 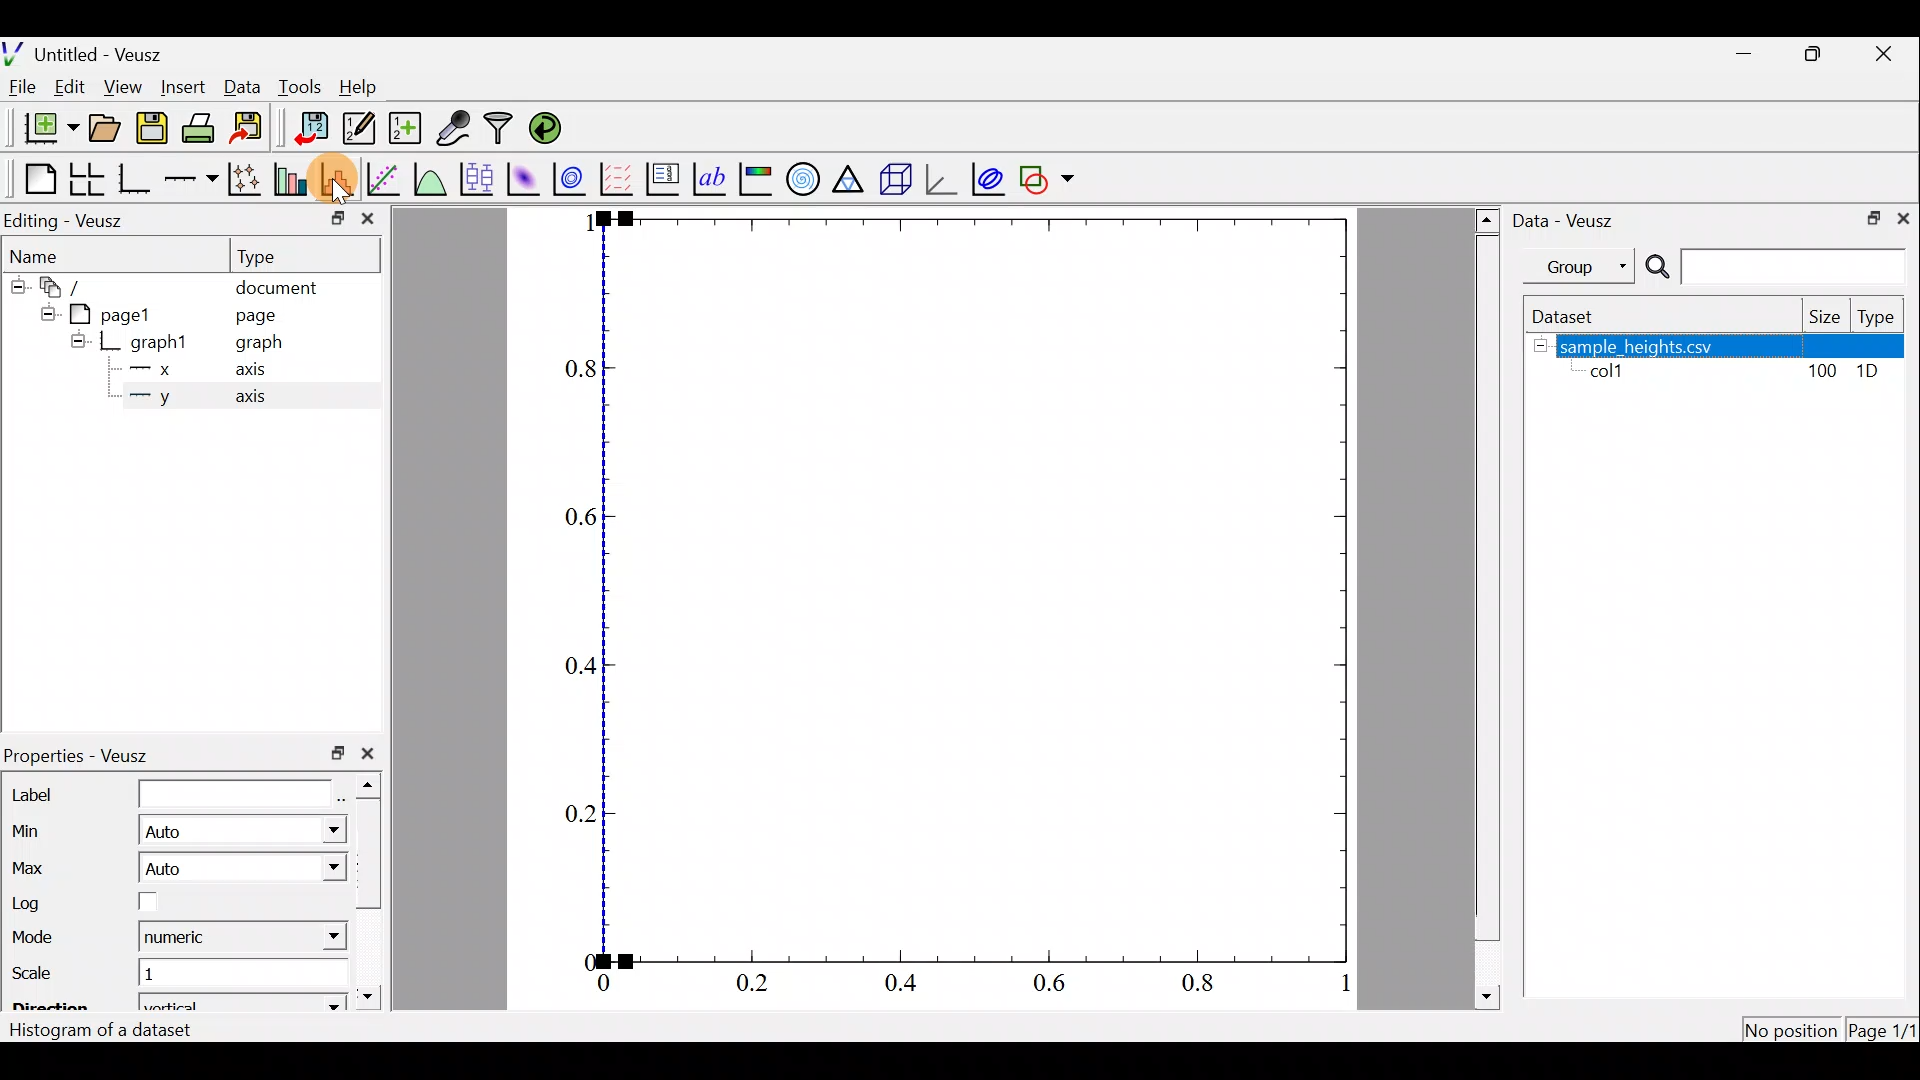 What do you see at coordinates (568, 815) in the screenshot?
I see `0.2` at bounding box center [568, 815].